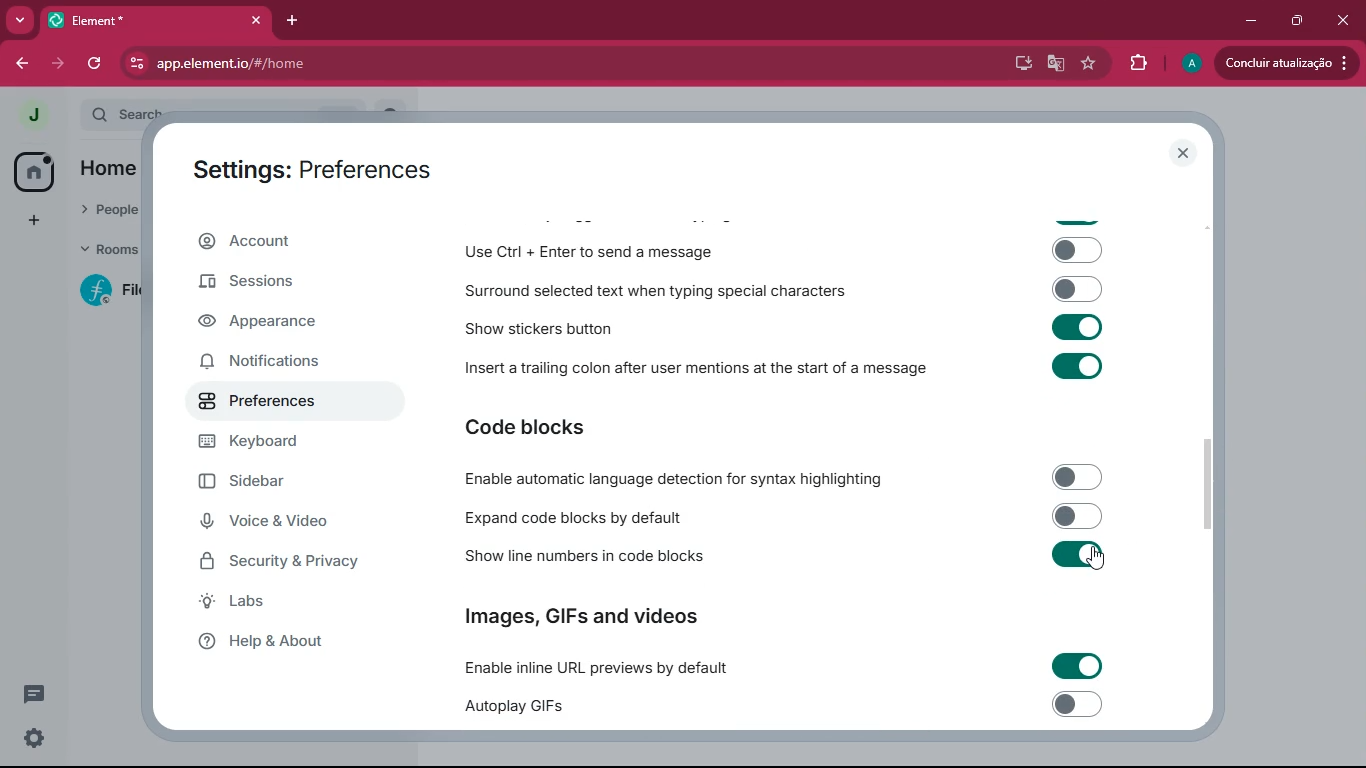  I want to click on filecoin lotus implementation , so click(118, 292).